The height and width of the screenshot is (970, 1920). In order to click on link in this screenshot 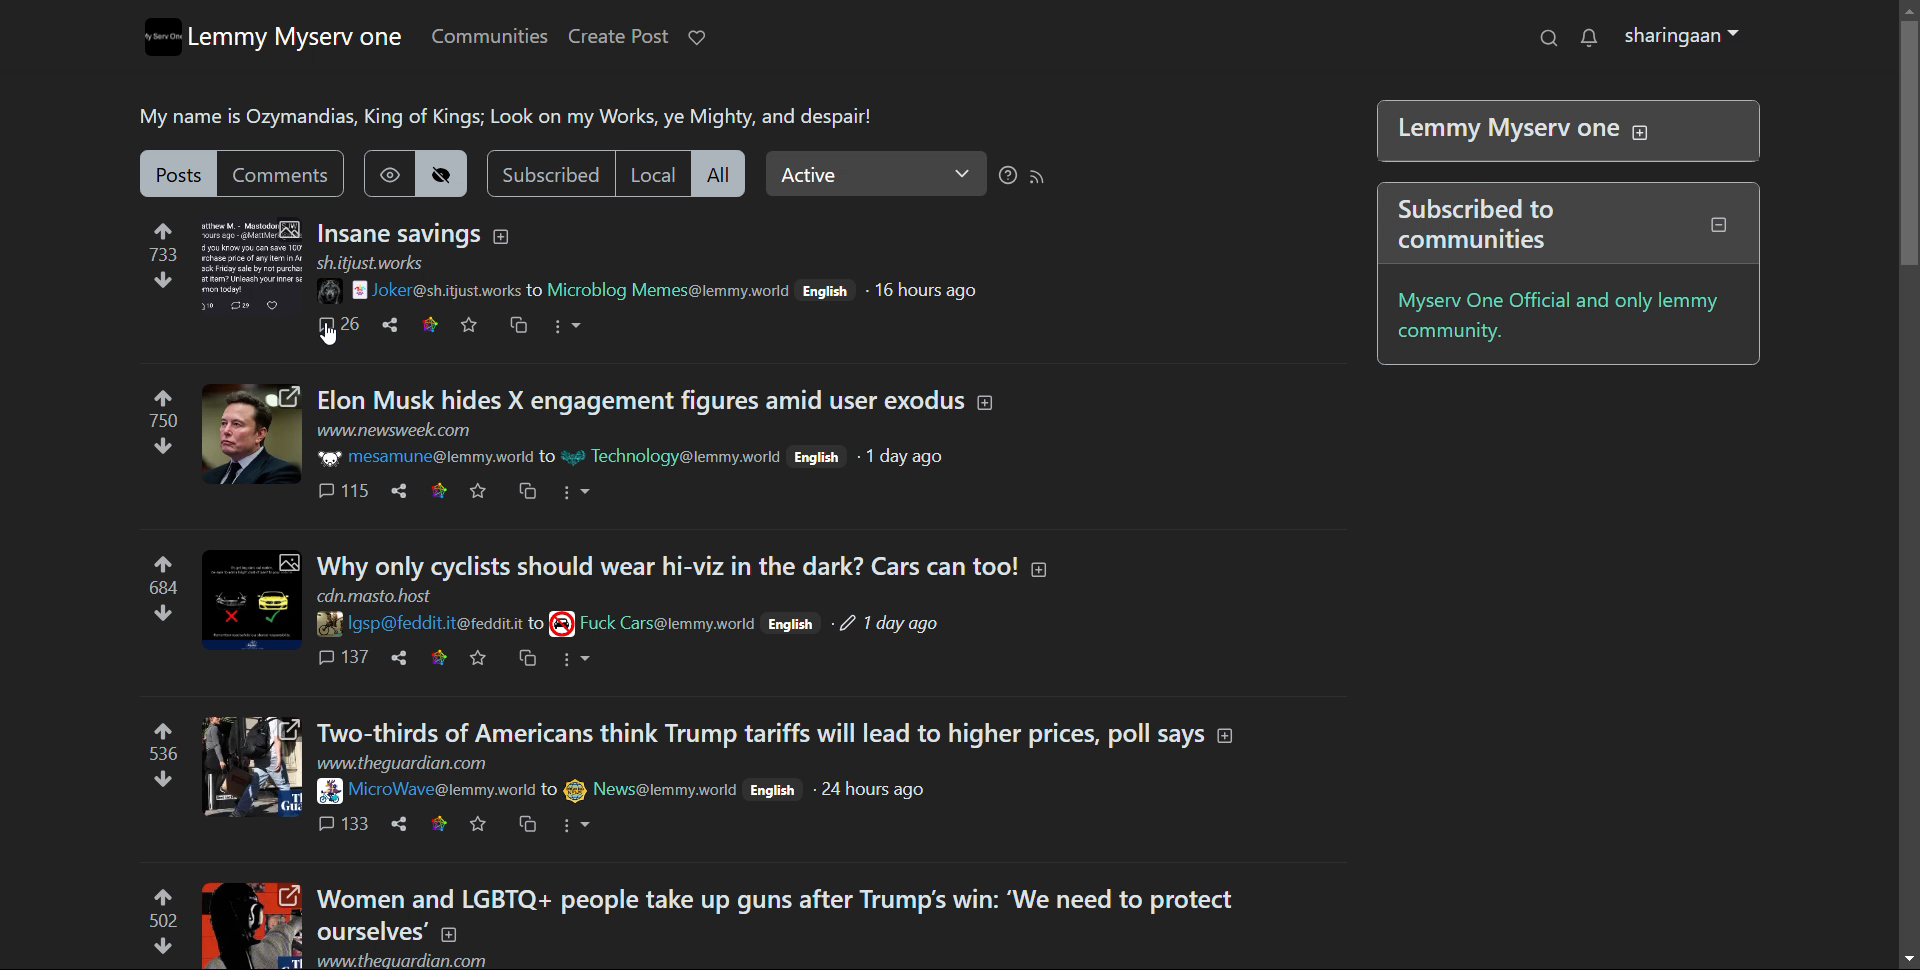, I will do `click(438, 659)`.